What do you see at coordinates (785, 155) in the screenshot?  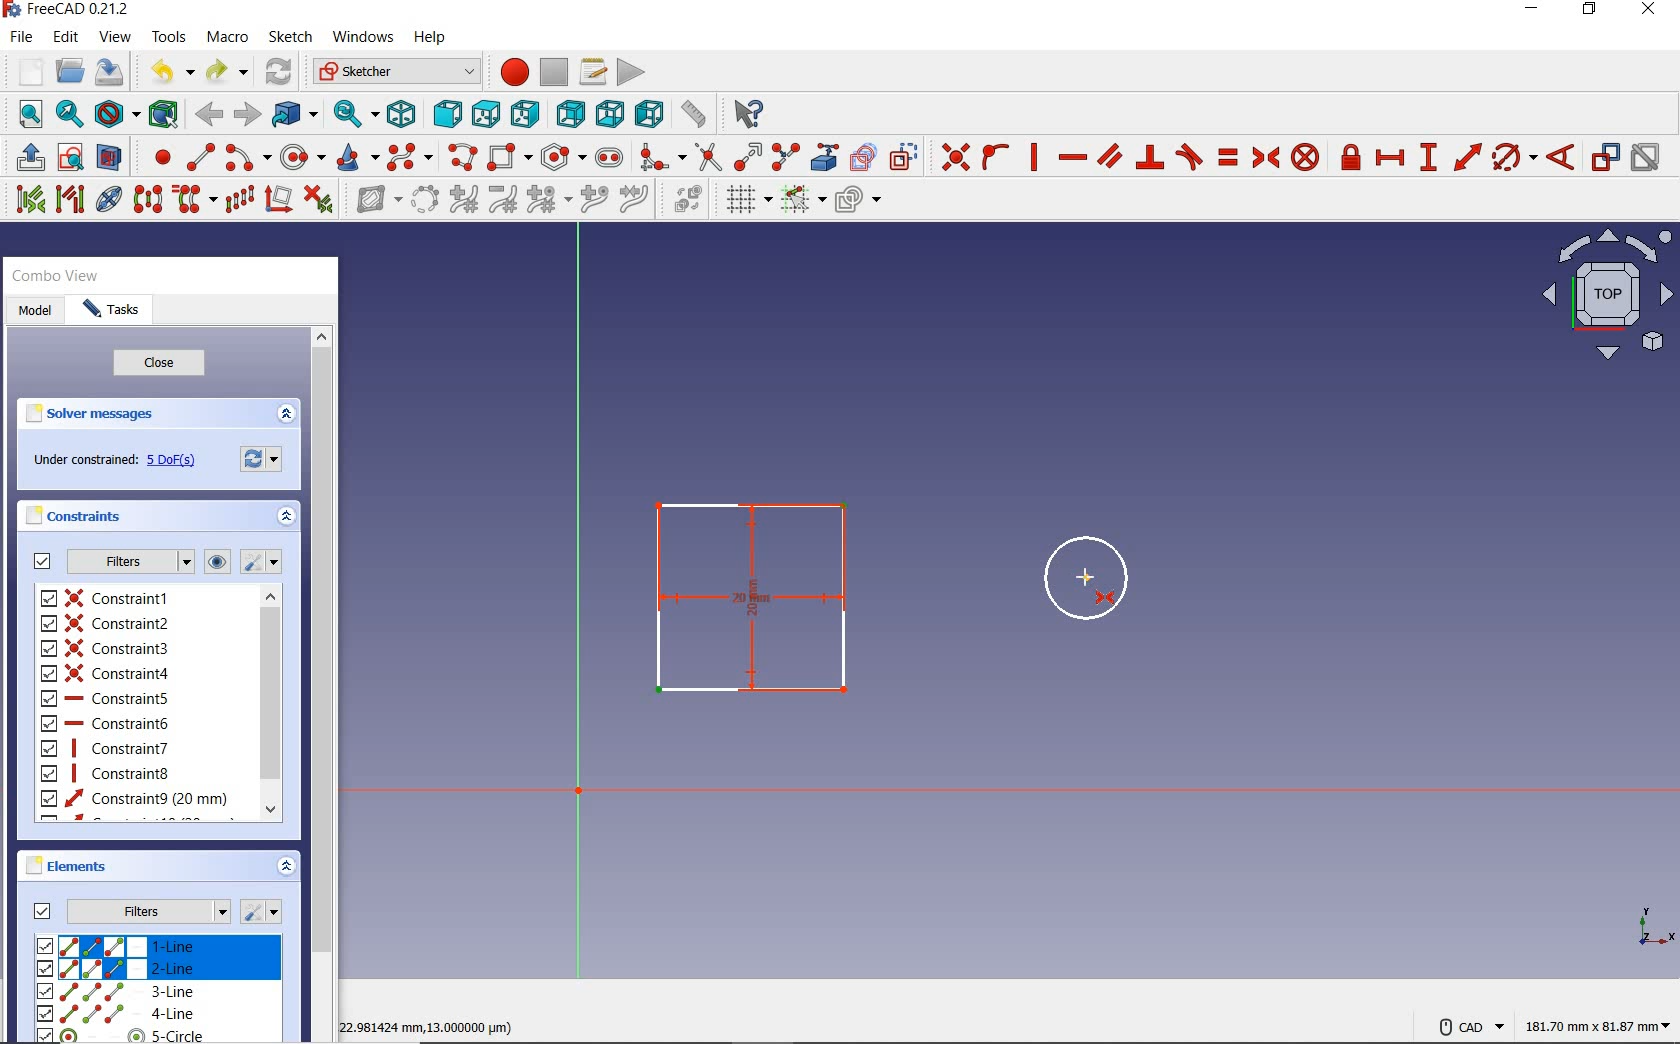 I see `split edge` at bounding box center [785, 155].